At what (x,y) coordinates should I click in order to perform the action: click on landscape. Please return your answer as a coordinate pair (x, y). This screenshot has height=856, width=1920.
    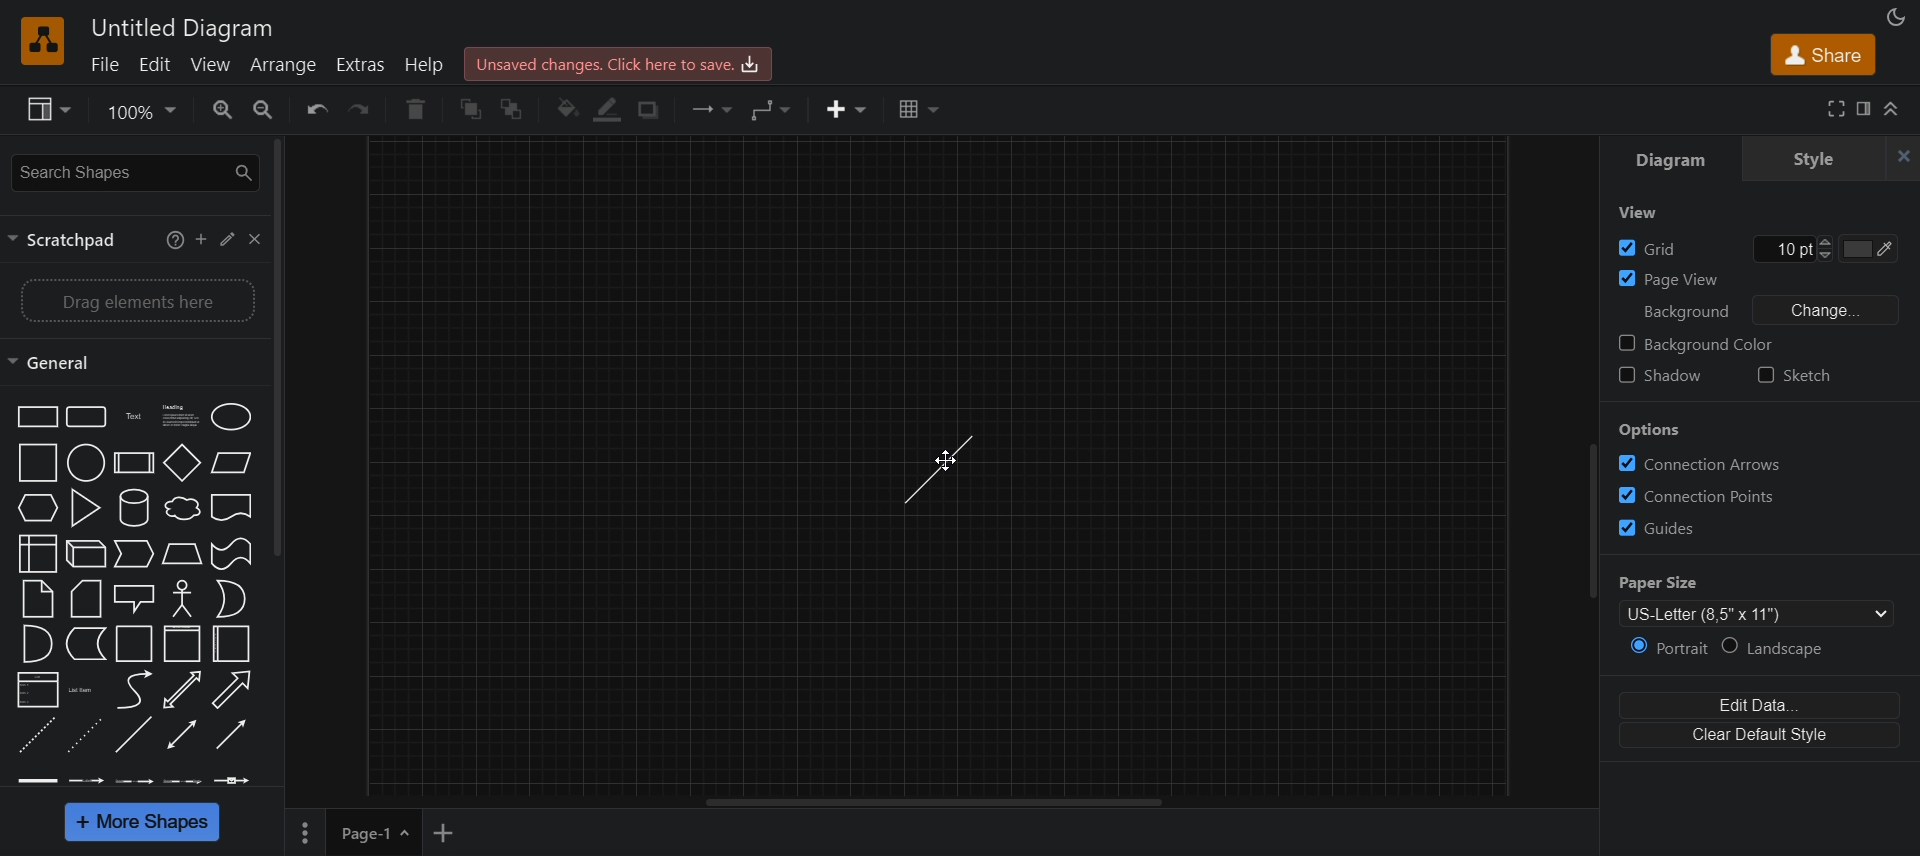
    Looking at the image, I should click on (1783, 648).